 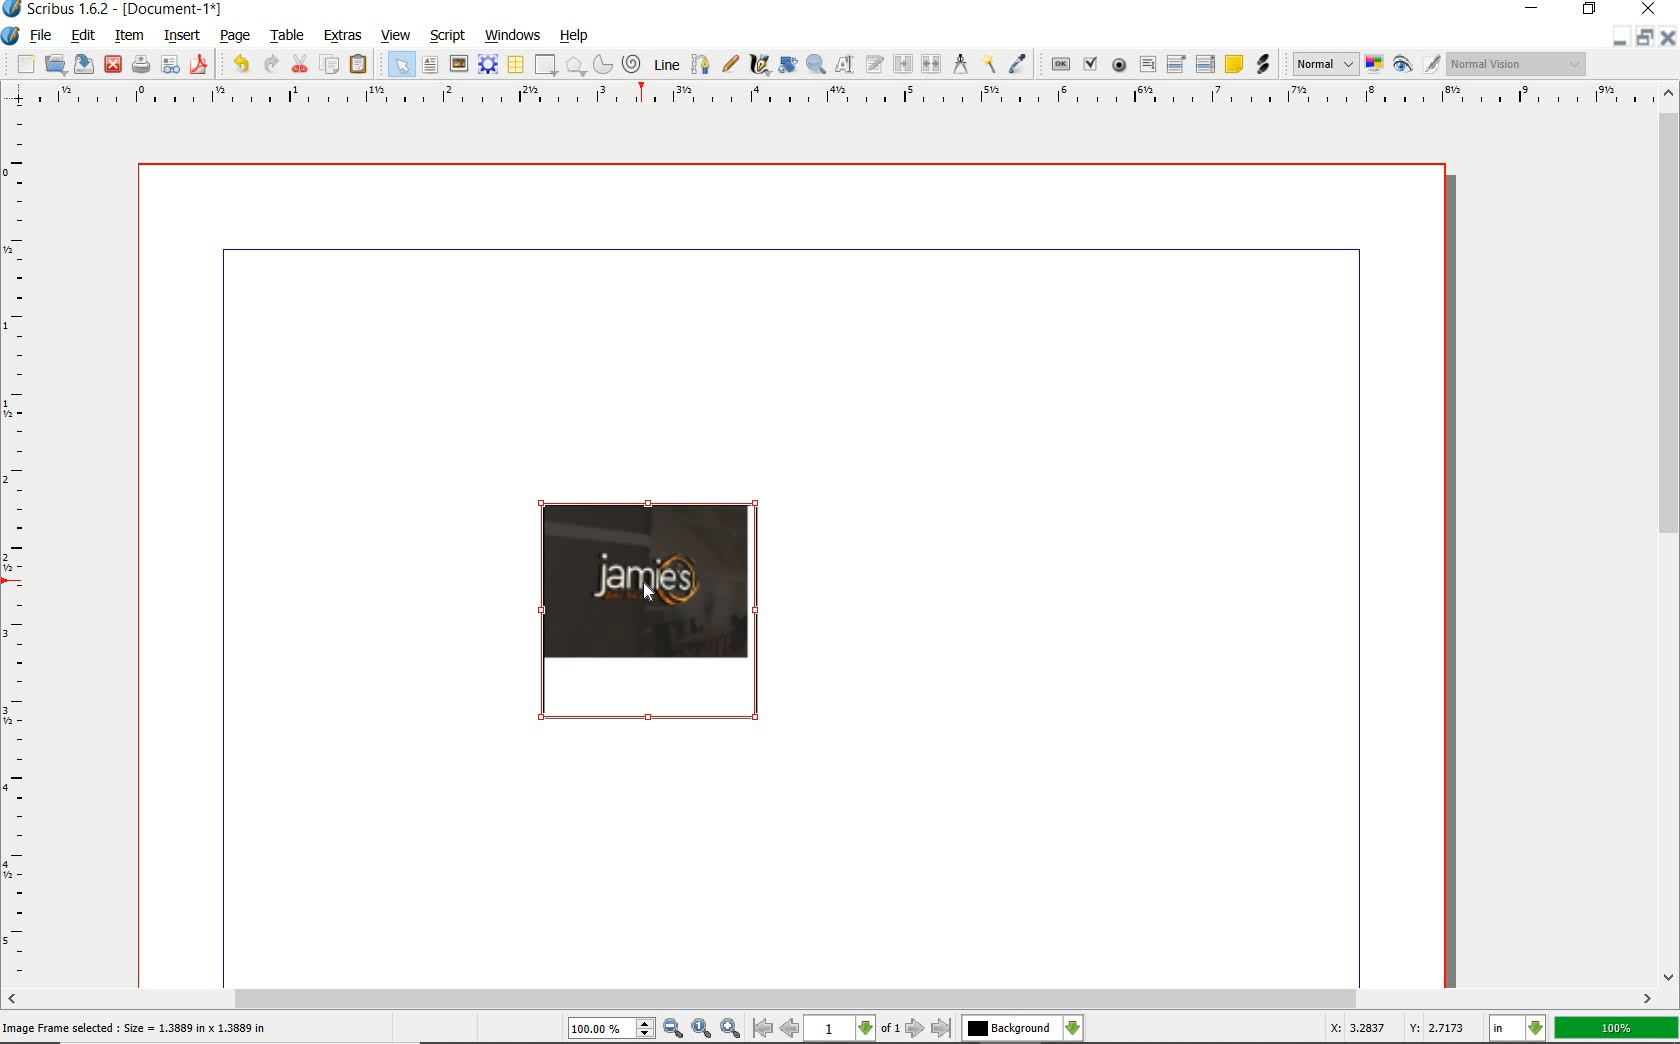 What do you see at coordinates (145, 1026) in the screenshot?
I see `image frame selected : size = 1.3889 in x 1.3889 in` at bounding box center [145, 1026].